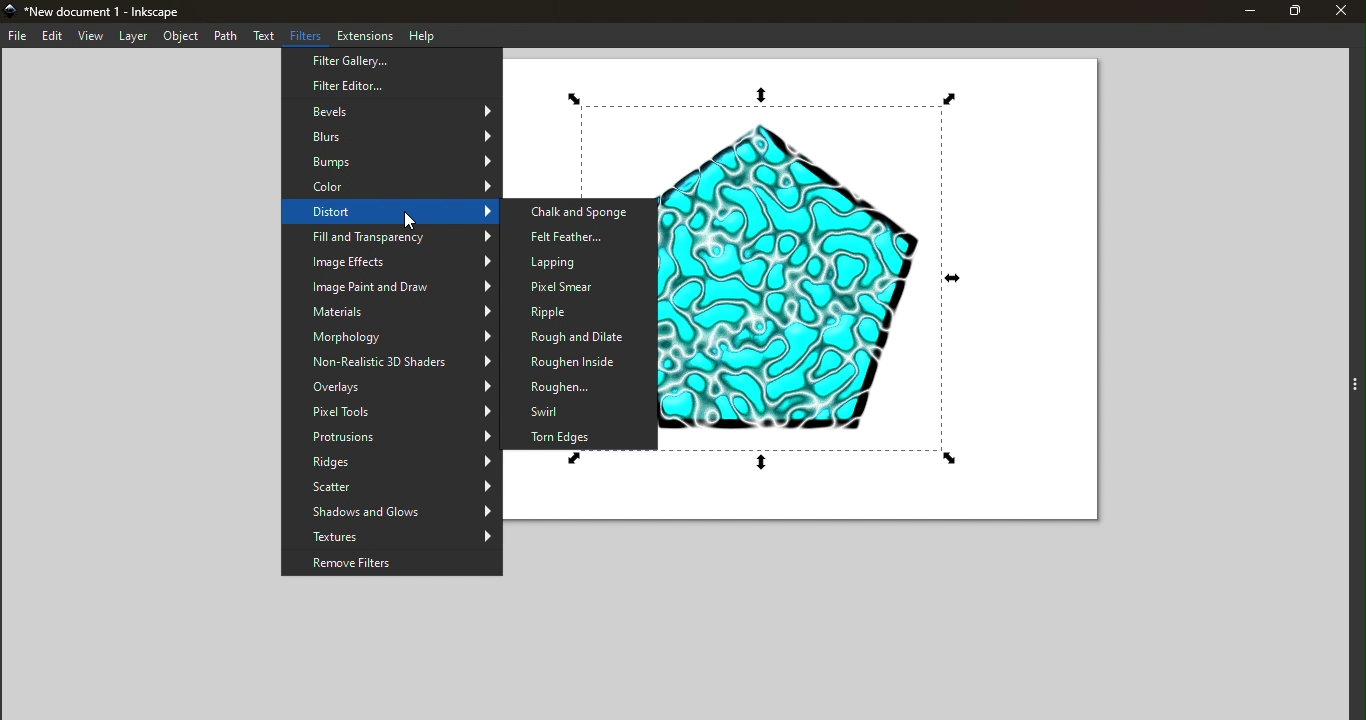 The width and height of the screenshot is (1366, 720). What do you see at coordinates (389, 112) in the screenshot?
I see `Bevels` at bounding box center [389, 112].